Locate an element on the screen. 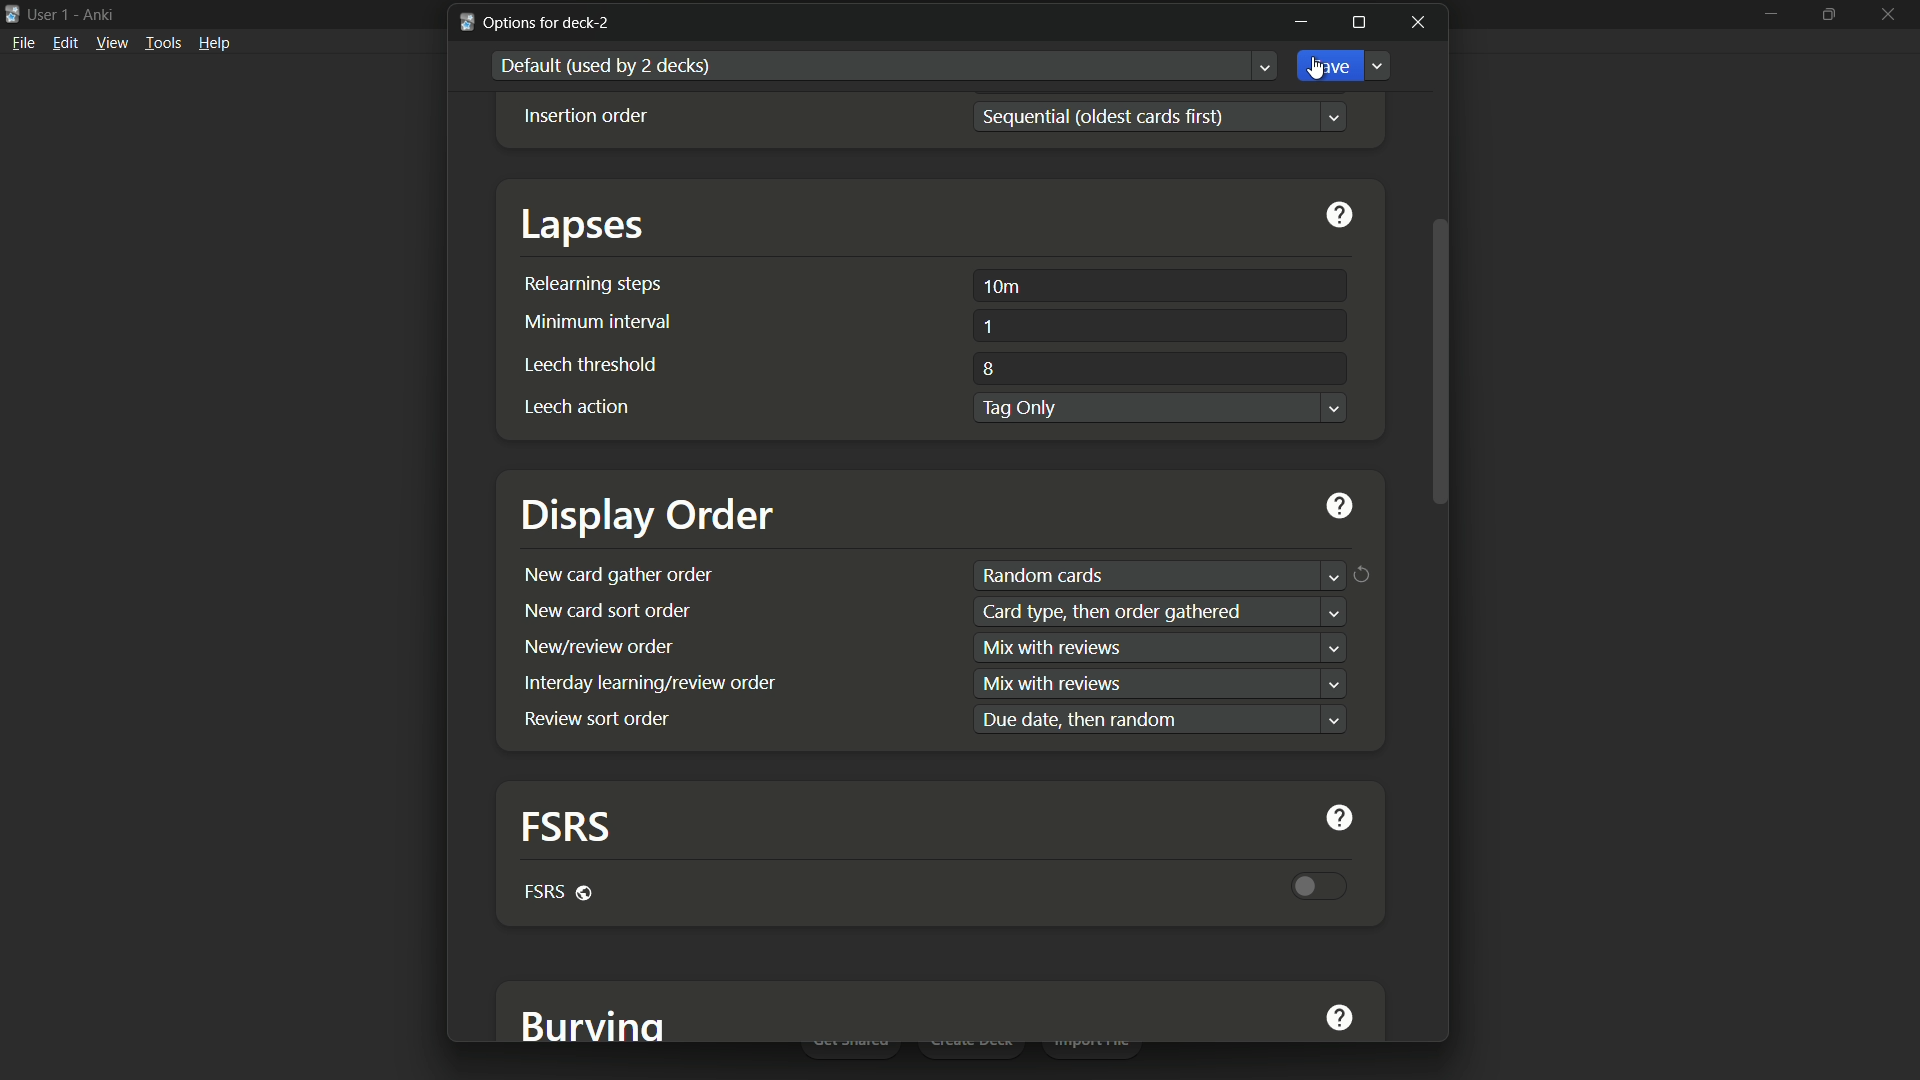  minimum interval is located at coordinates (593, 320).